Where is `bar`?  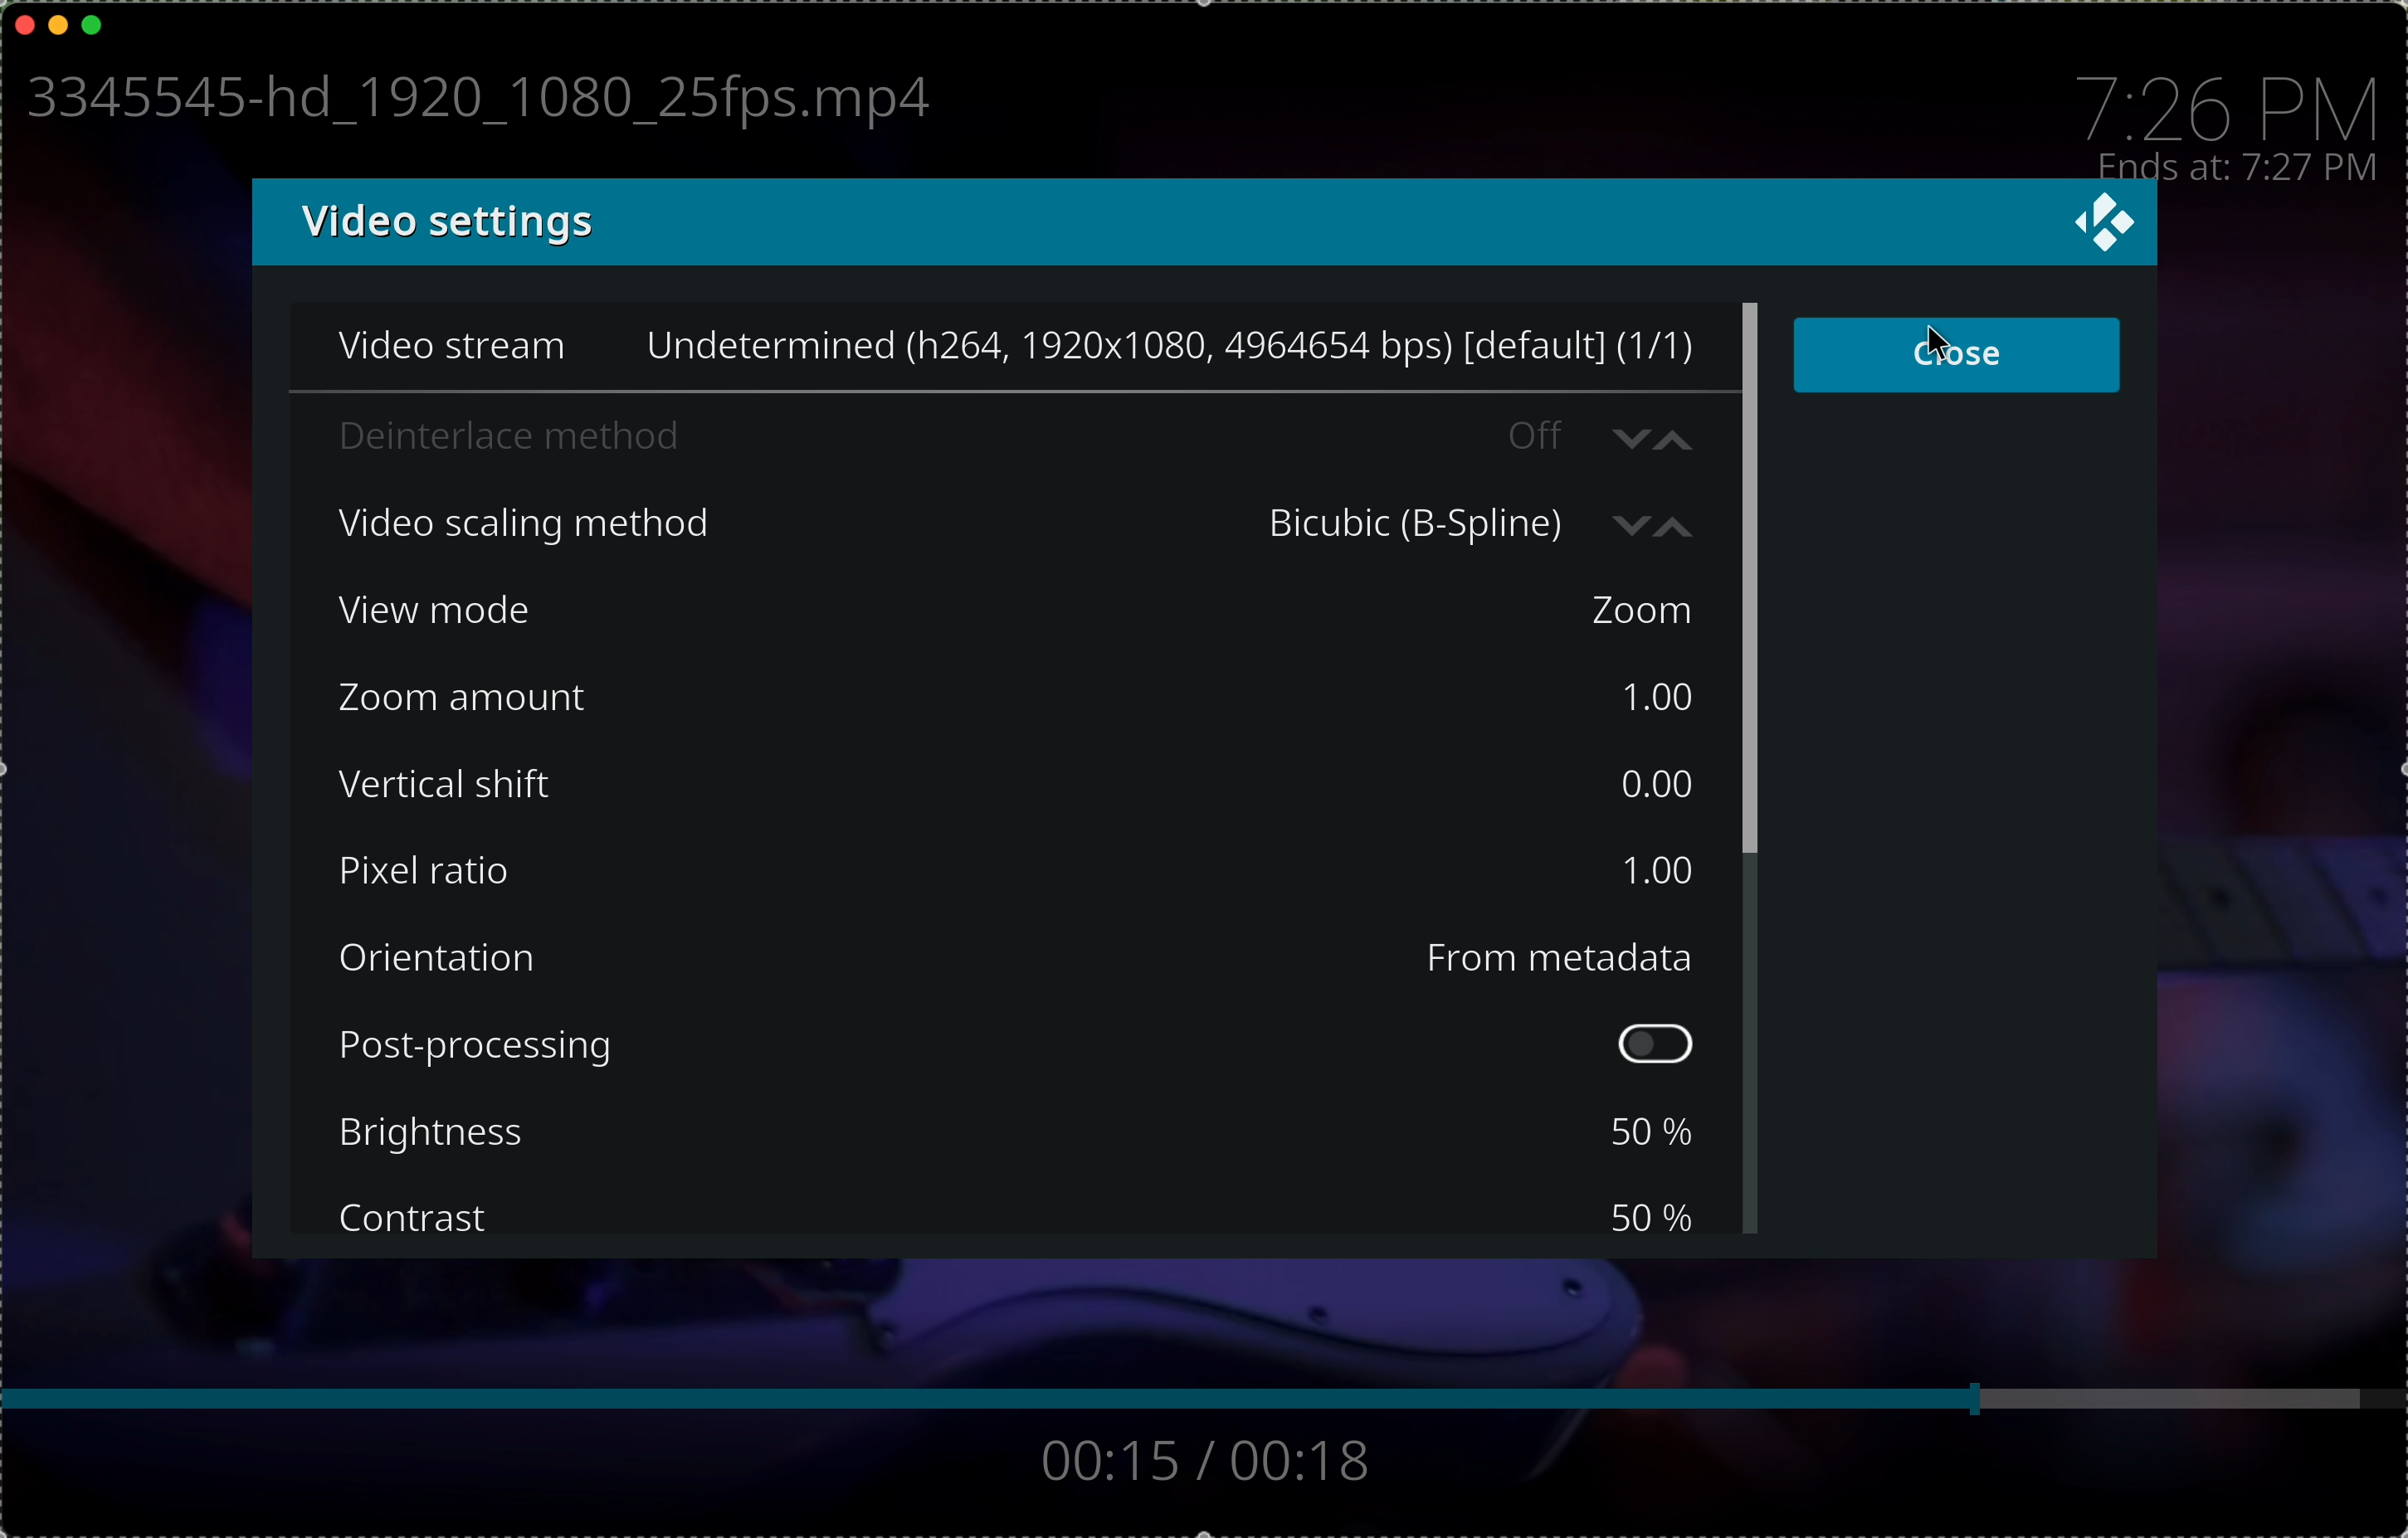 bar is located at coordinates (1197, 1398).